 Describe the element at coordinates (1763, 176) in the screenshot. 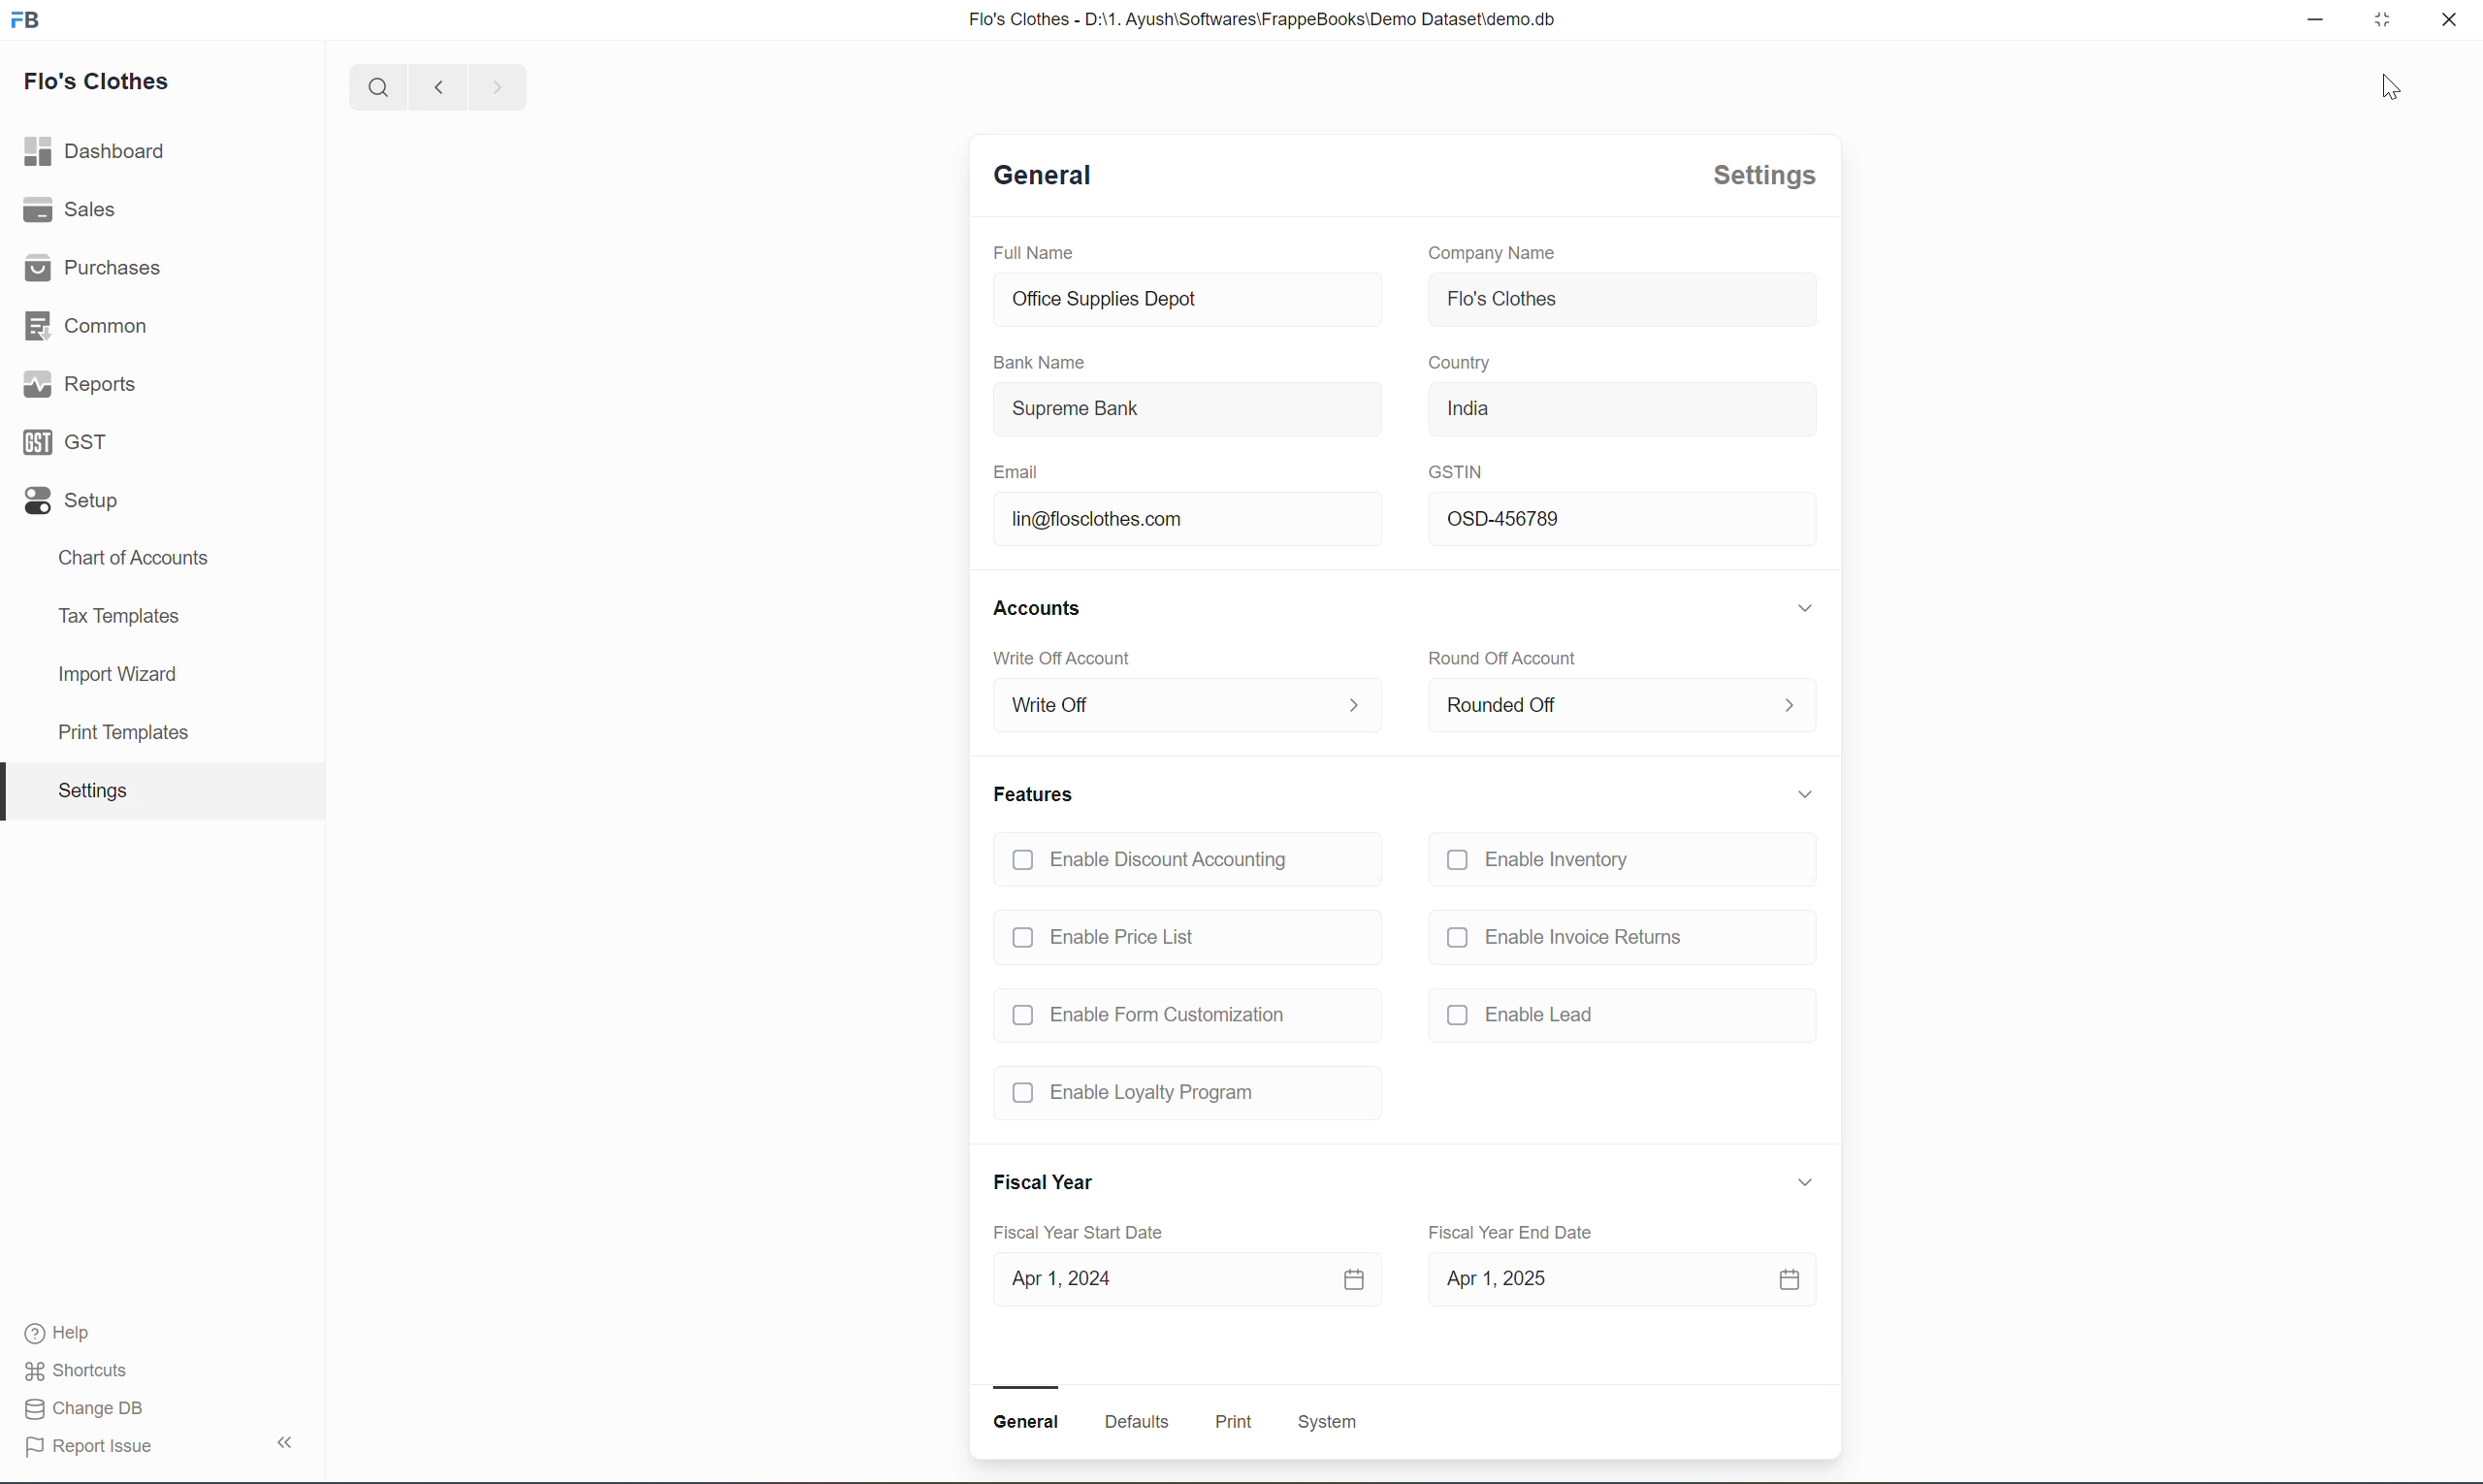

I see `Settings` at that location.